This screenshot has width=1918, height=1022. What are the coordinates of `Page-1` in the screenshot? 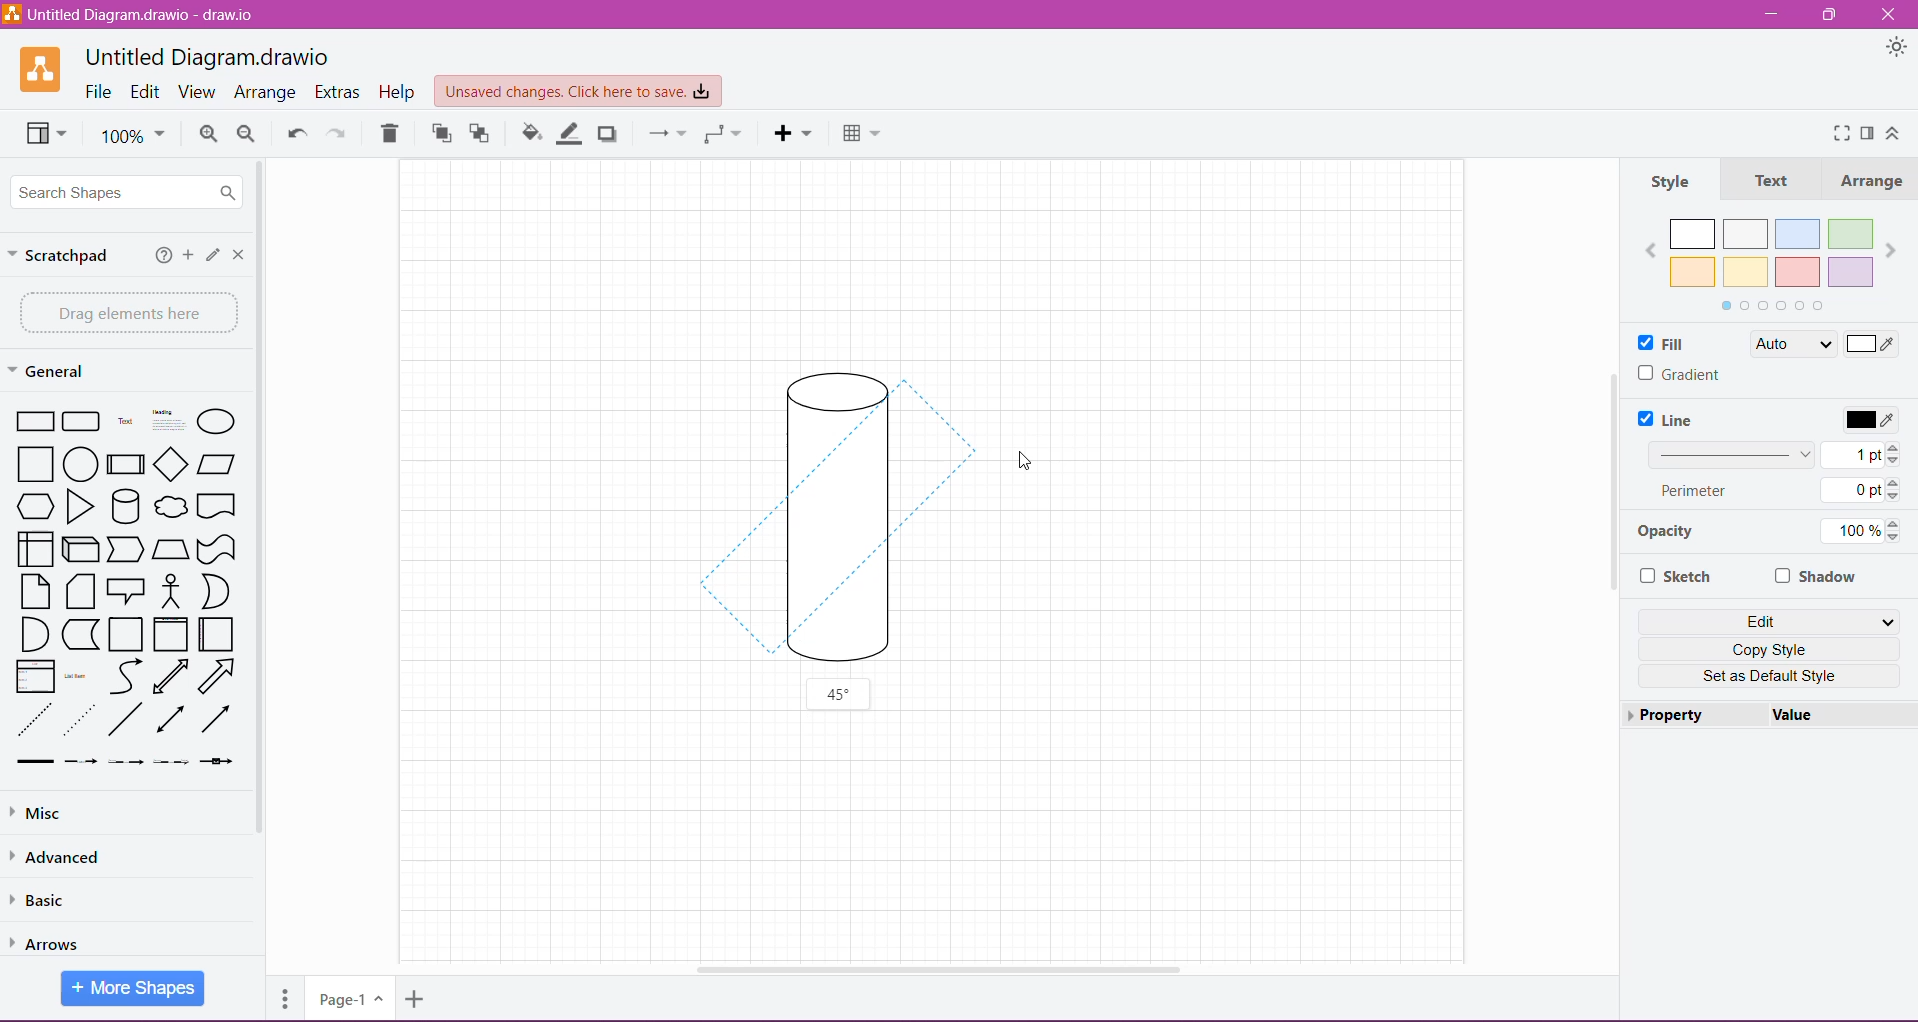 It's located at (347, 999).